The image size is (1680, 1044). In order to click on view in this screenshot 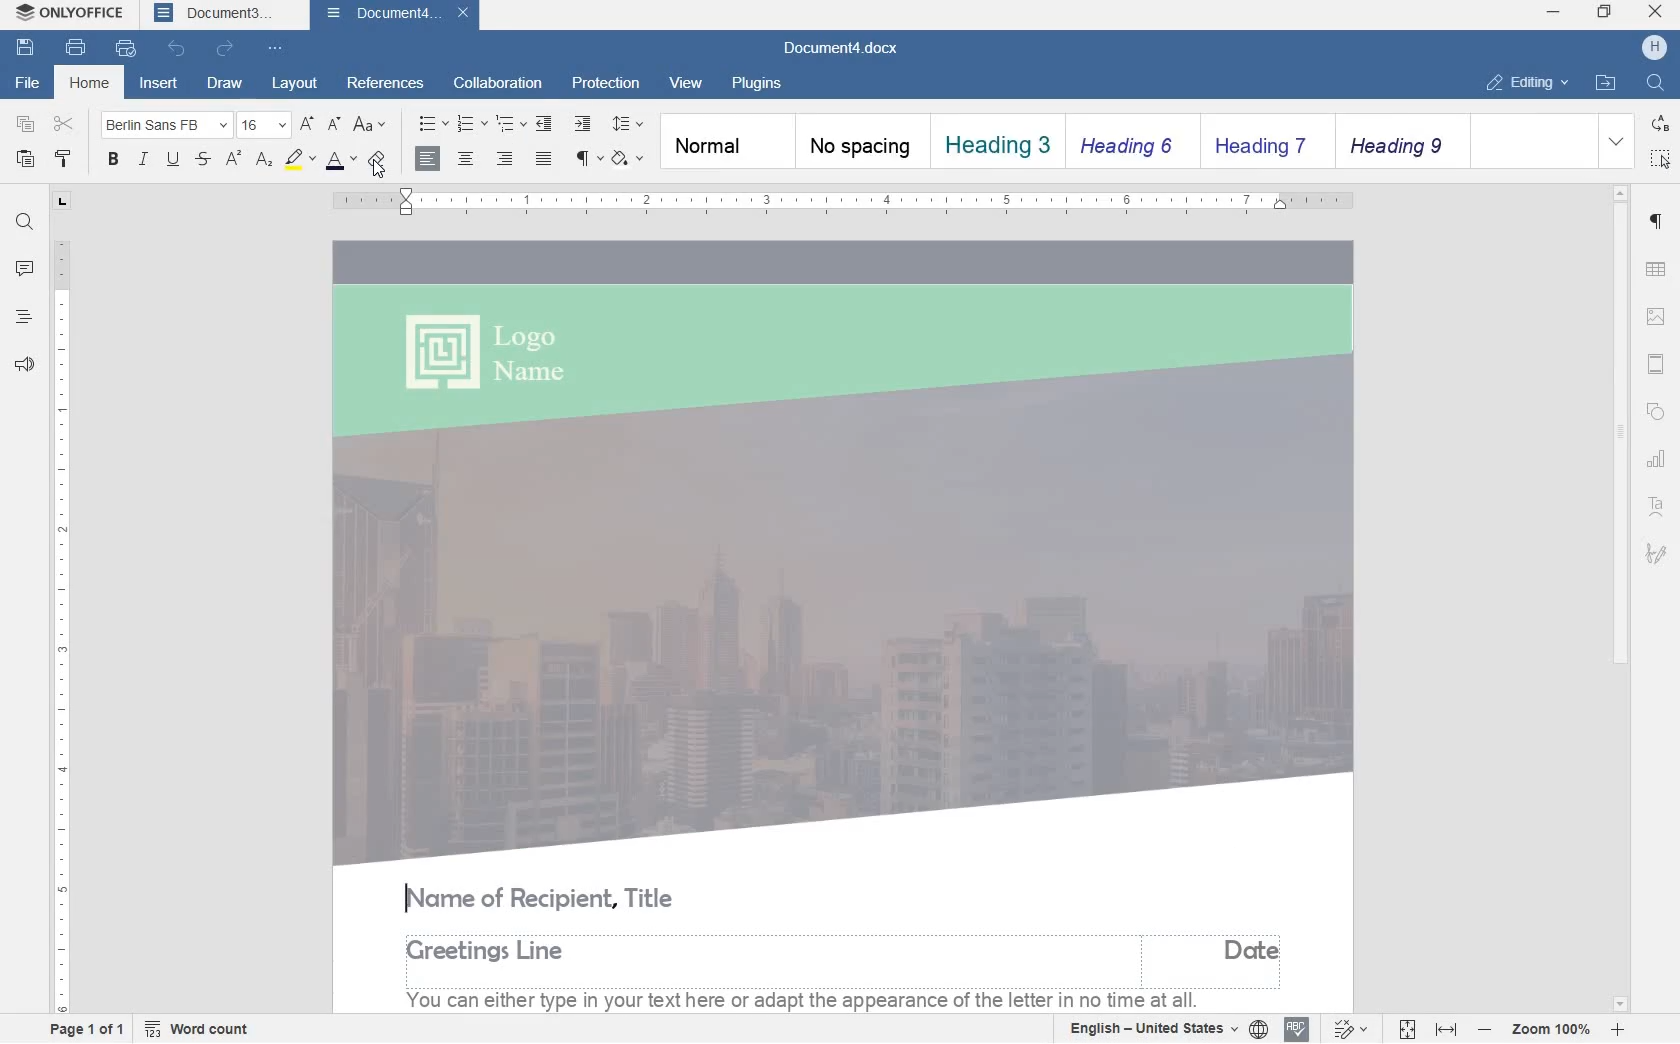, I will do `click(688, 85)`.